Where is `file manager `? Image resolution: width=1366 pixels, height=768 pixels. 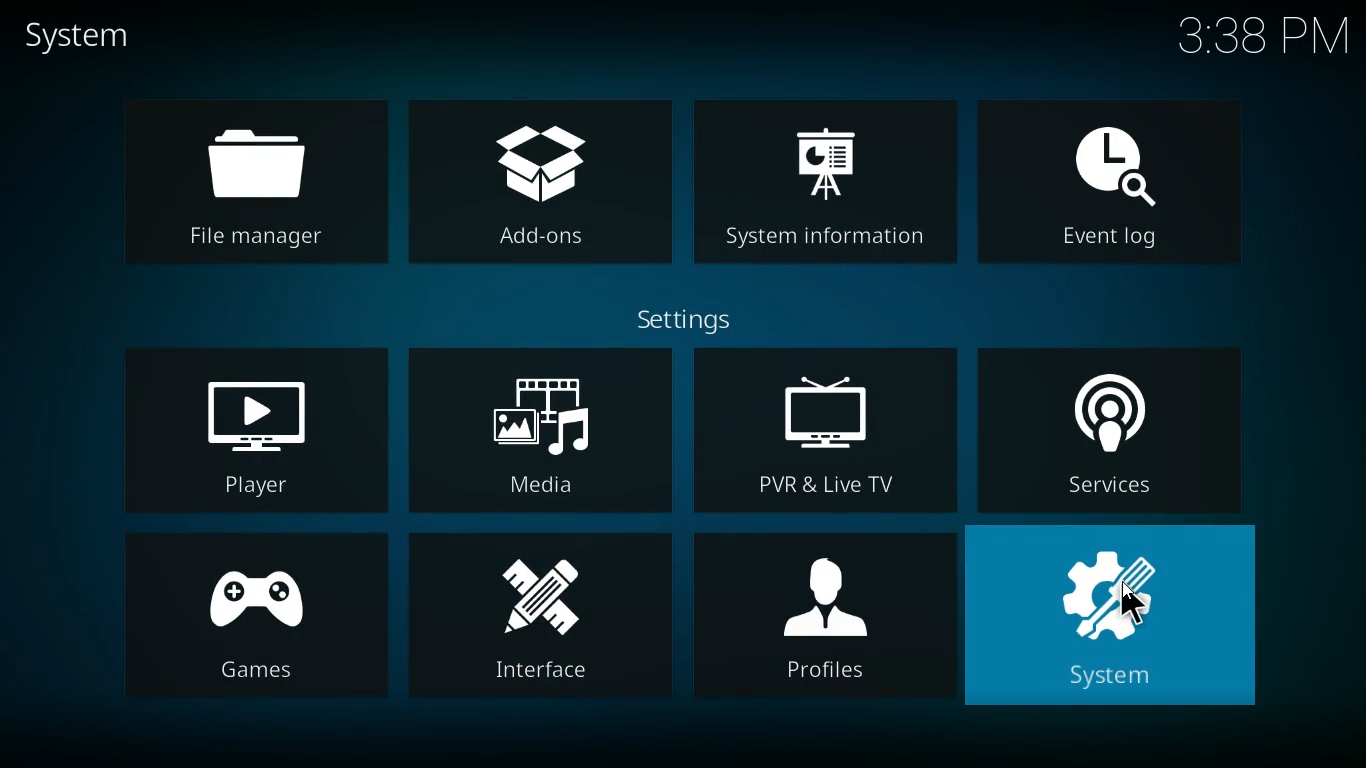
file manager  is located at coordinates (265, 180).